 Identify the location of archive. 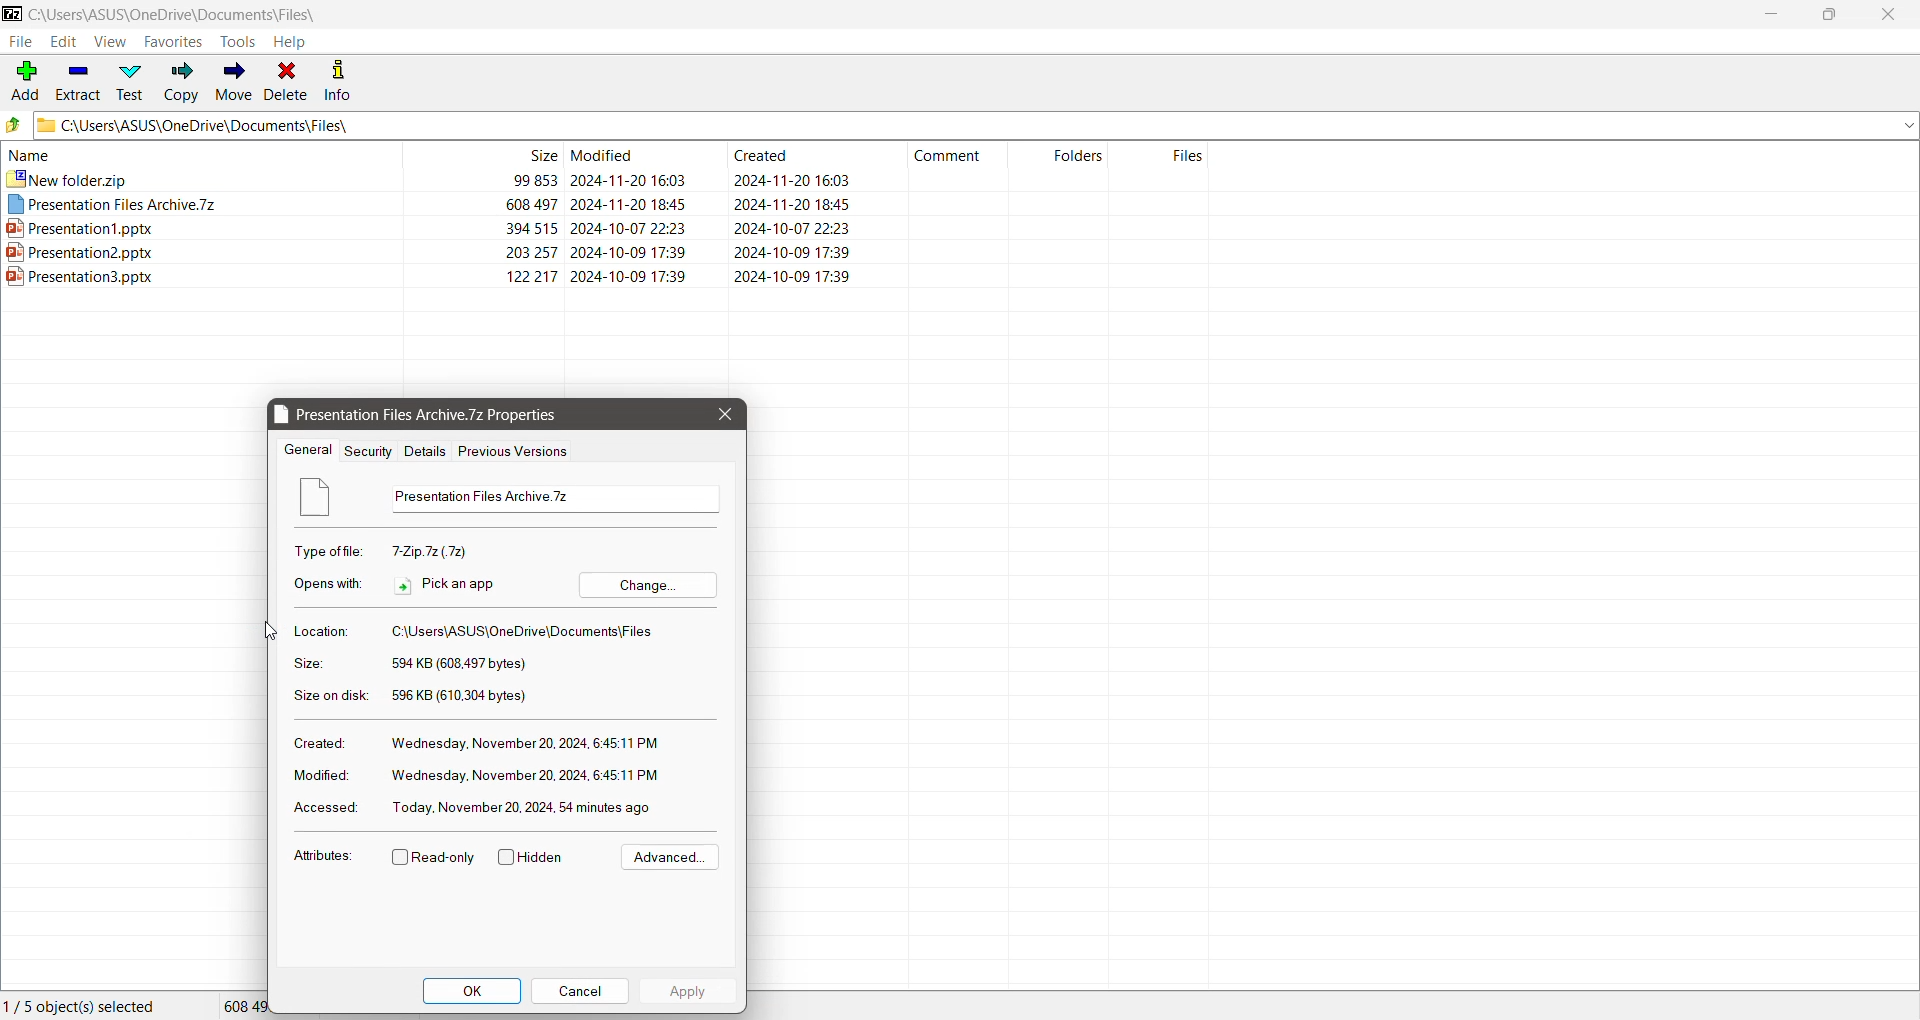
(603, 203).